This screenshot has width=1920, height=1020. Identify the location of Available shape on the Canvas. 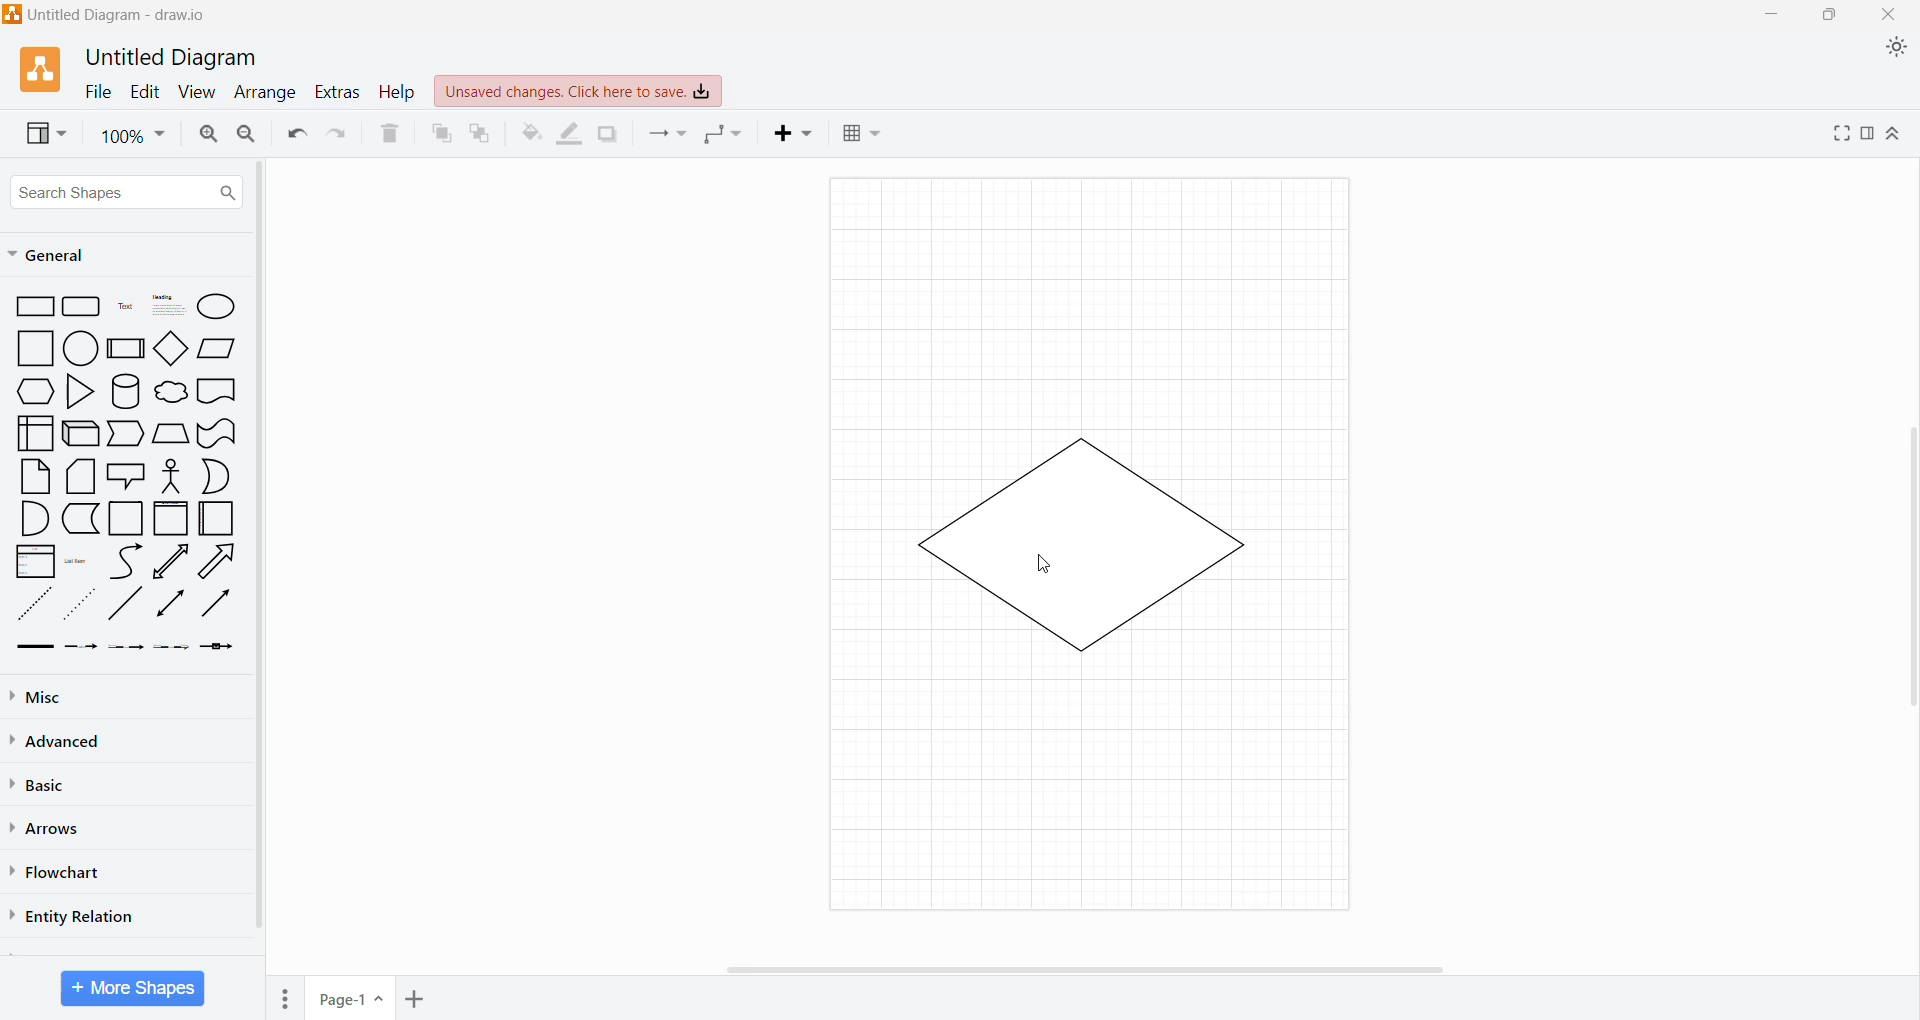
(1077, 544).